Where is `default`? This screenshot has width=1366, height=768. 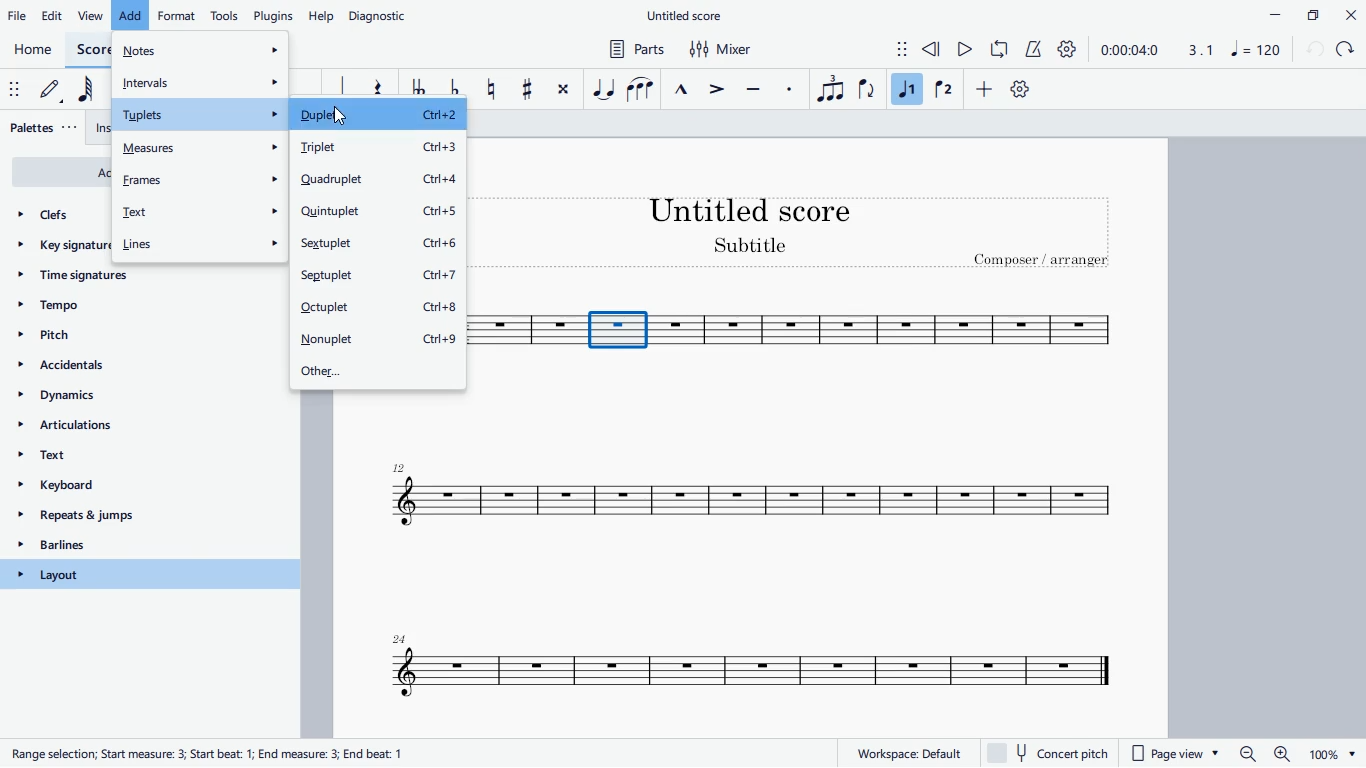
default is located at coordinates (1020, 92).